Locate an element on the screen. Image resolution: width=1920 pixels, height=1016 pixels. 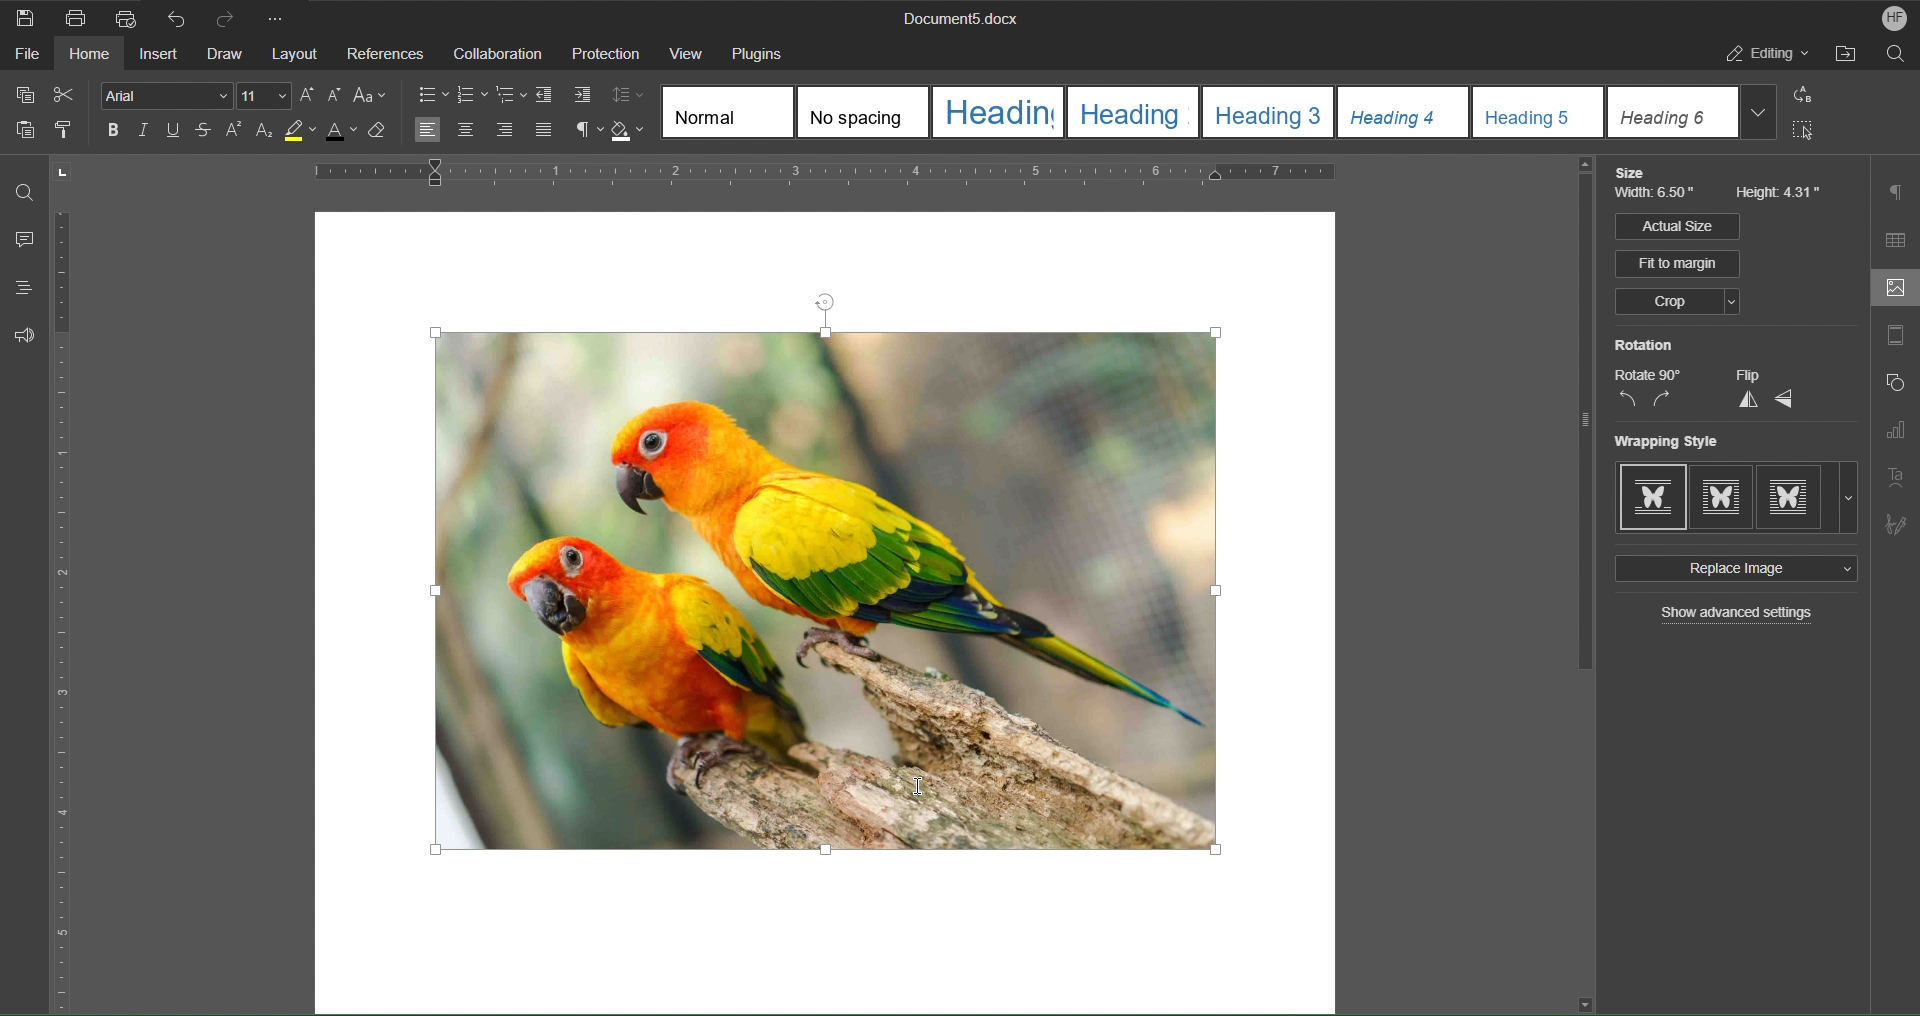
View is located at coordinates (686, 52).